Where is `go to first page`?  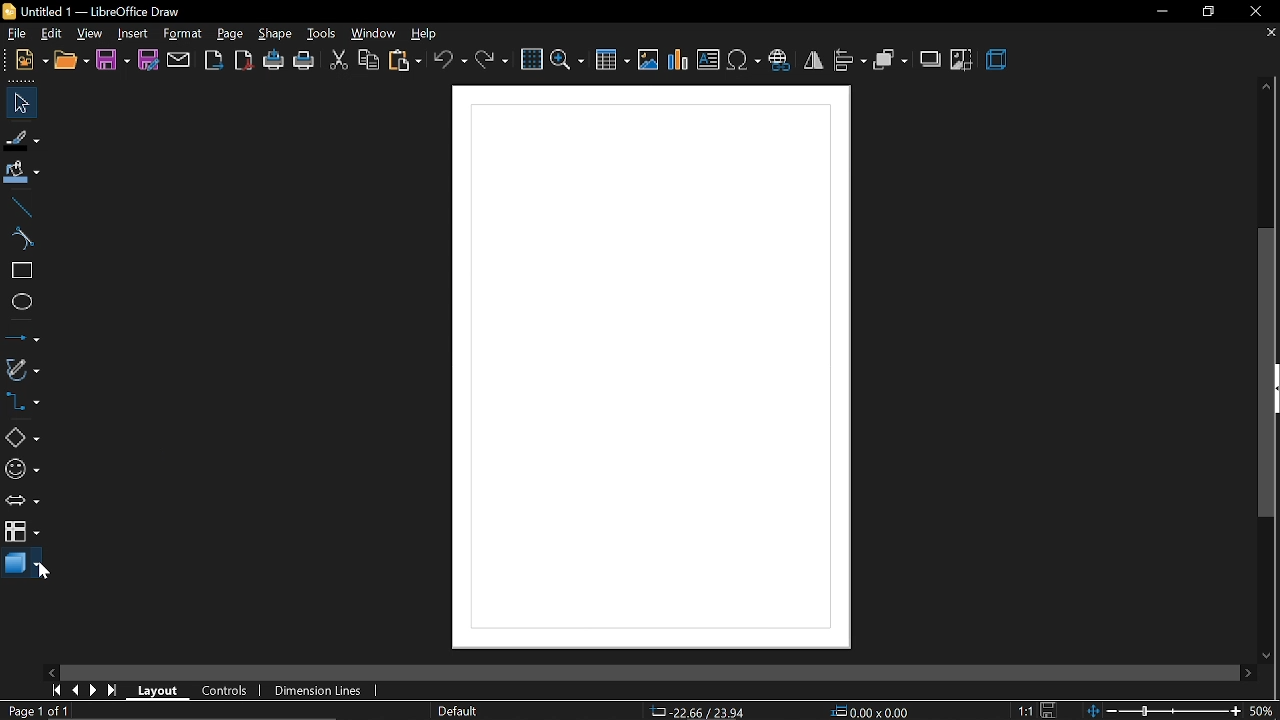 go to first page is located at coordinates (58, 692).